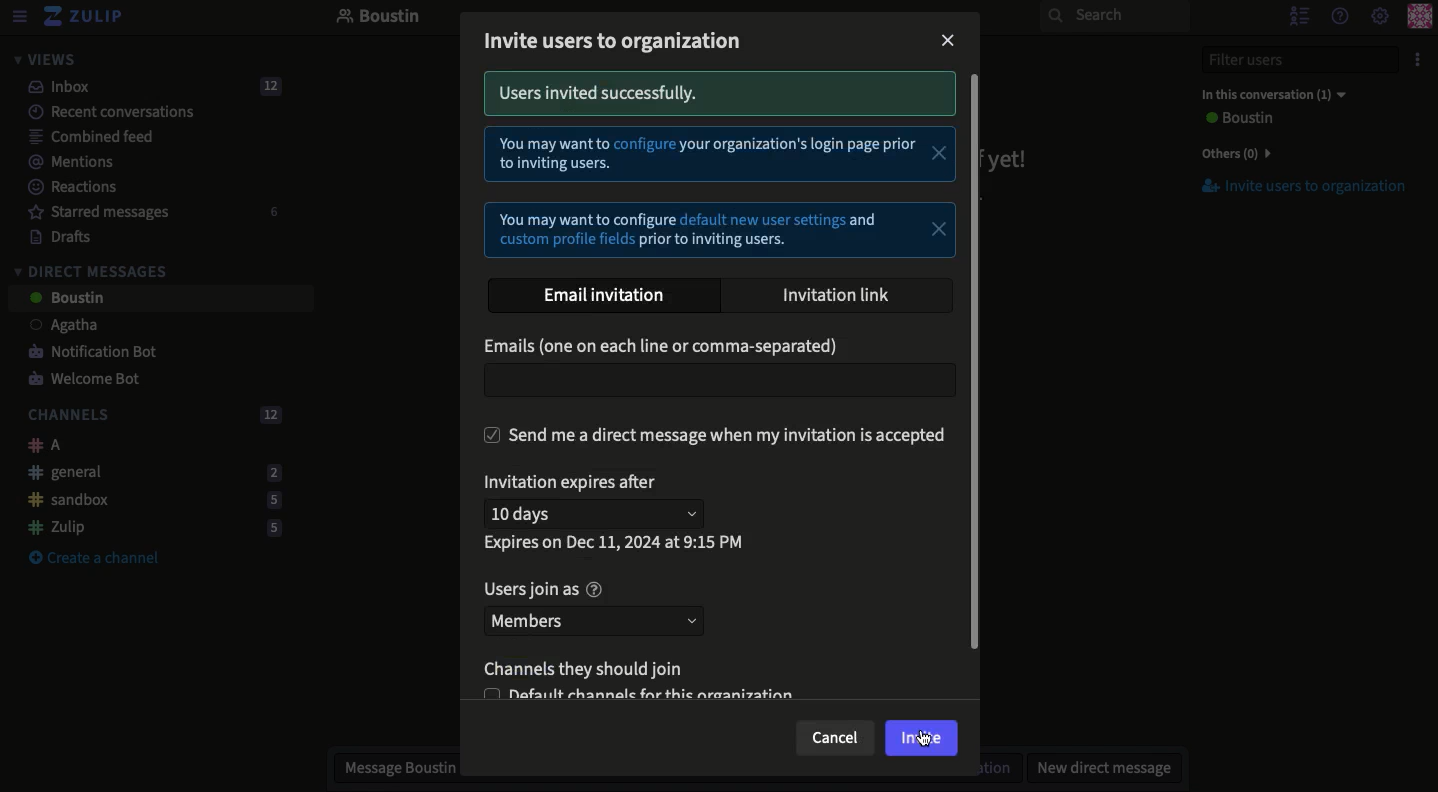 The width and height of the screenshot is (1438, 792). What do you see at coordinates (978, 384) in the screenshot?
I see `Scroll` at bounding box center [978, 384].